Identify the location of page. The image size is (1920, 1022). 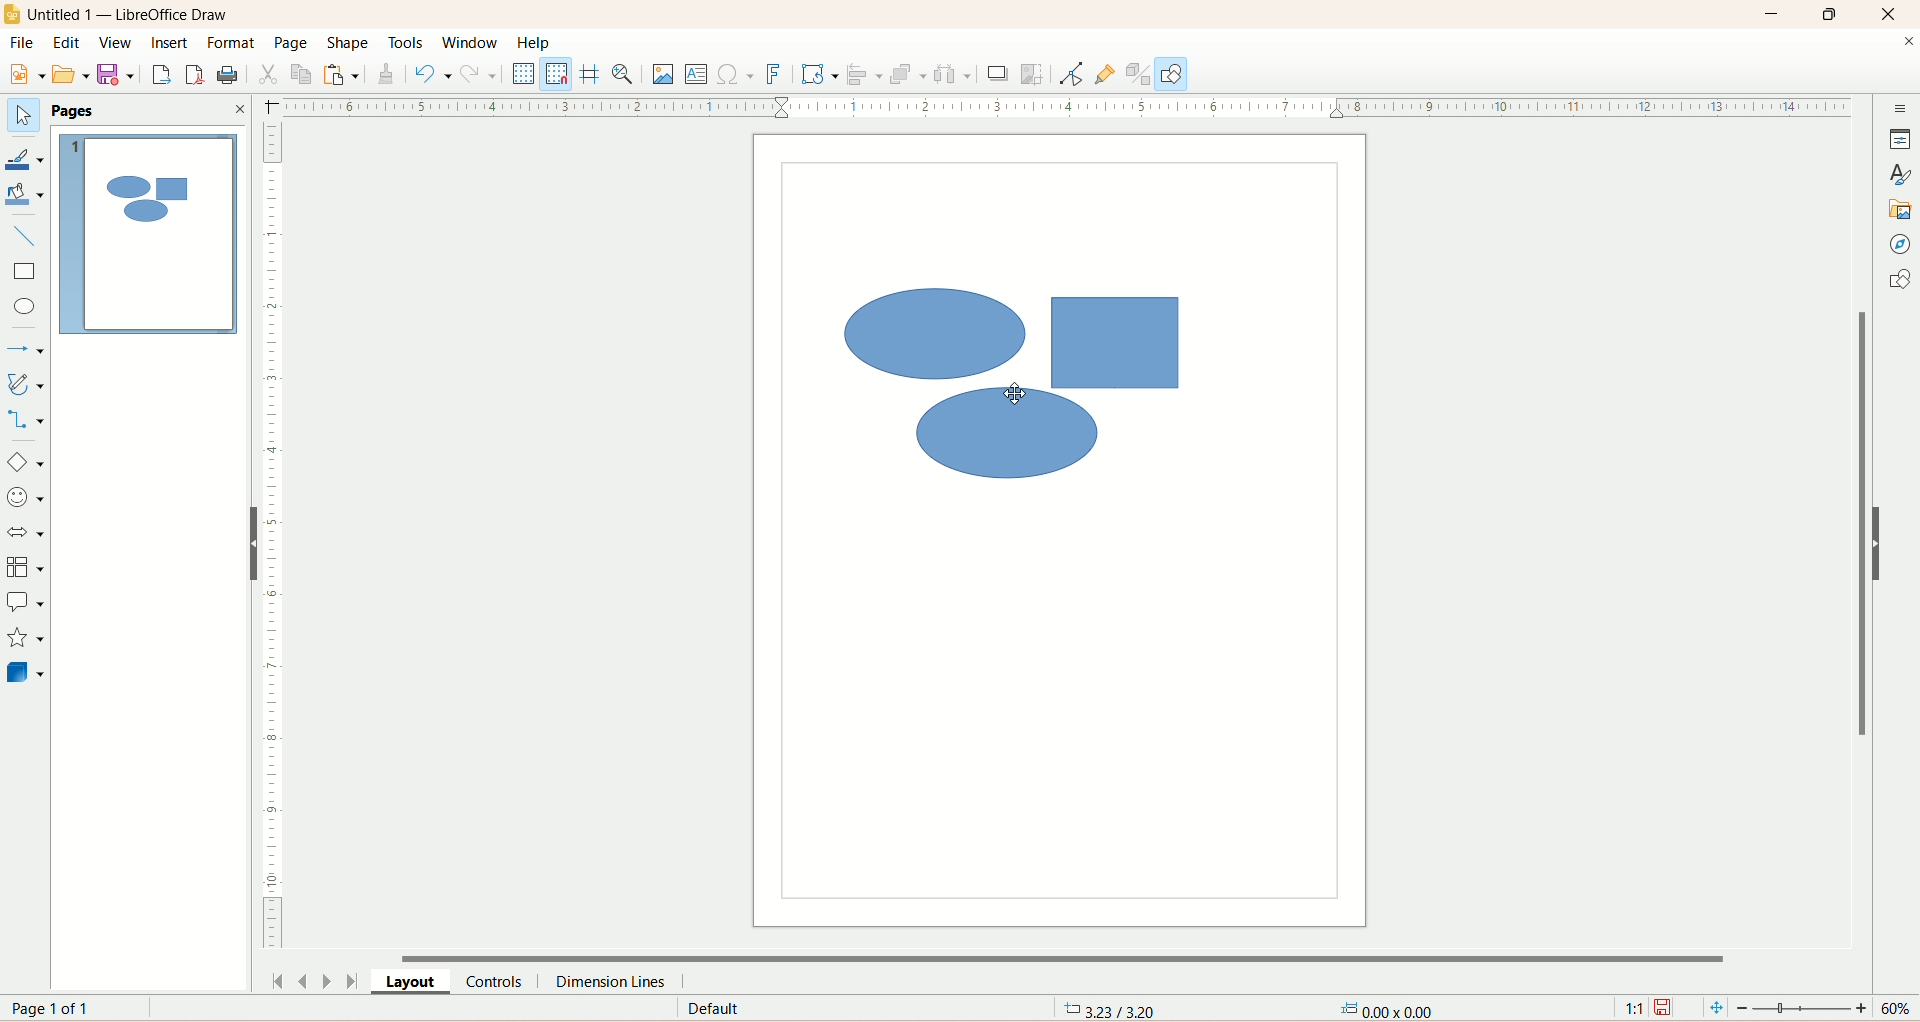
(292, 42).